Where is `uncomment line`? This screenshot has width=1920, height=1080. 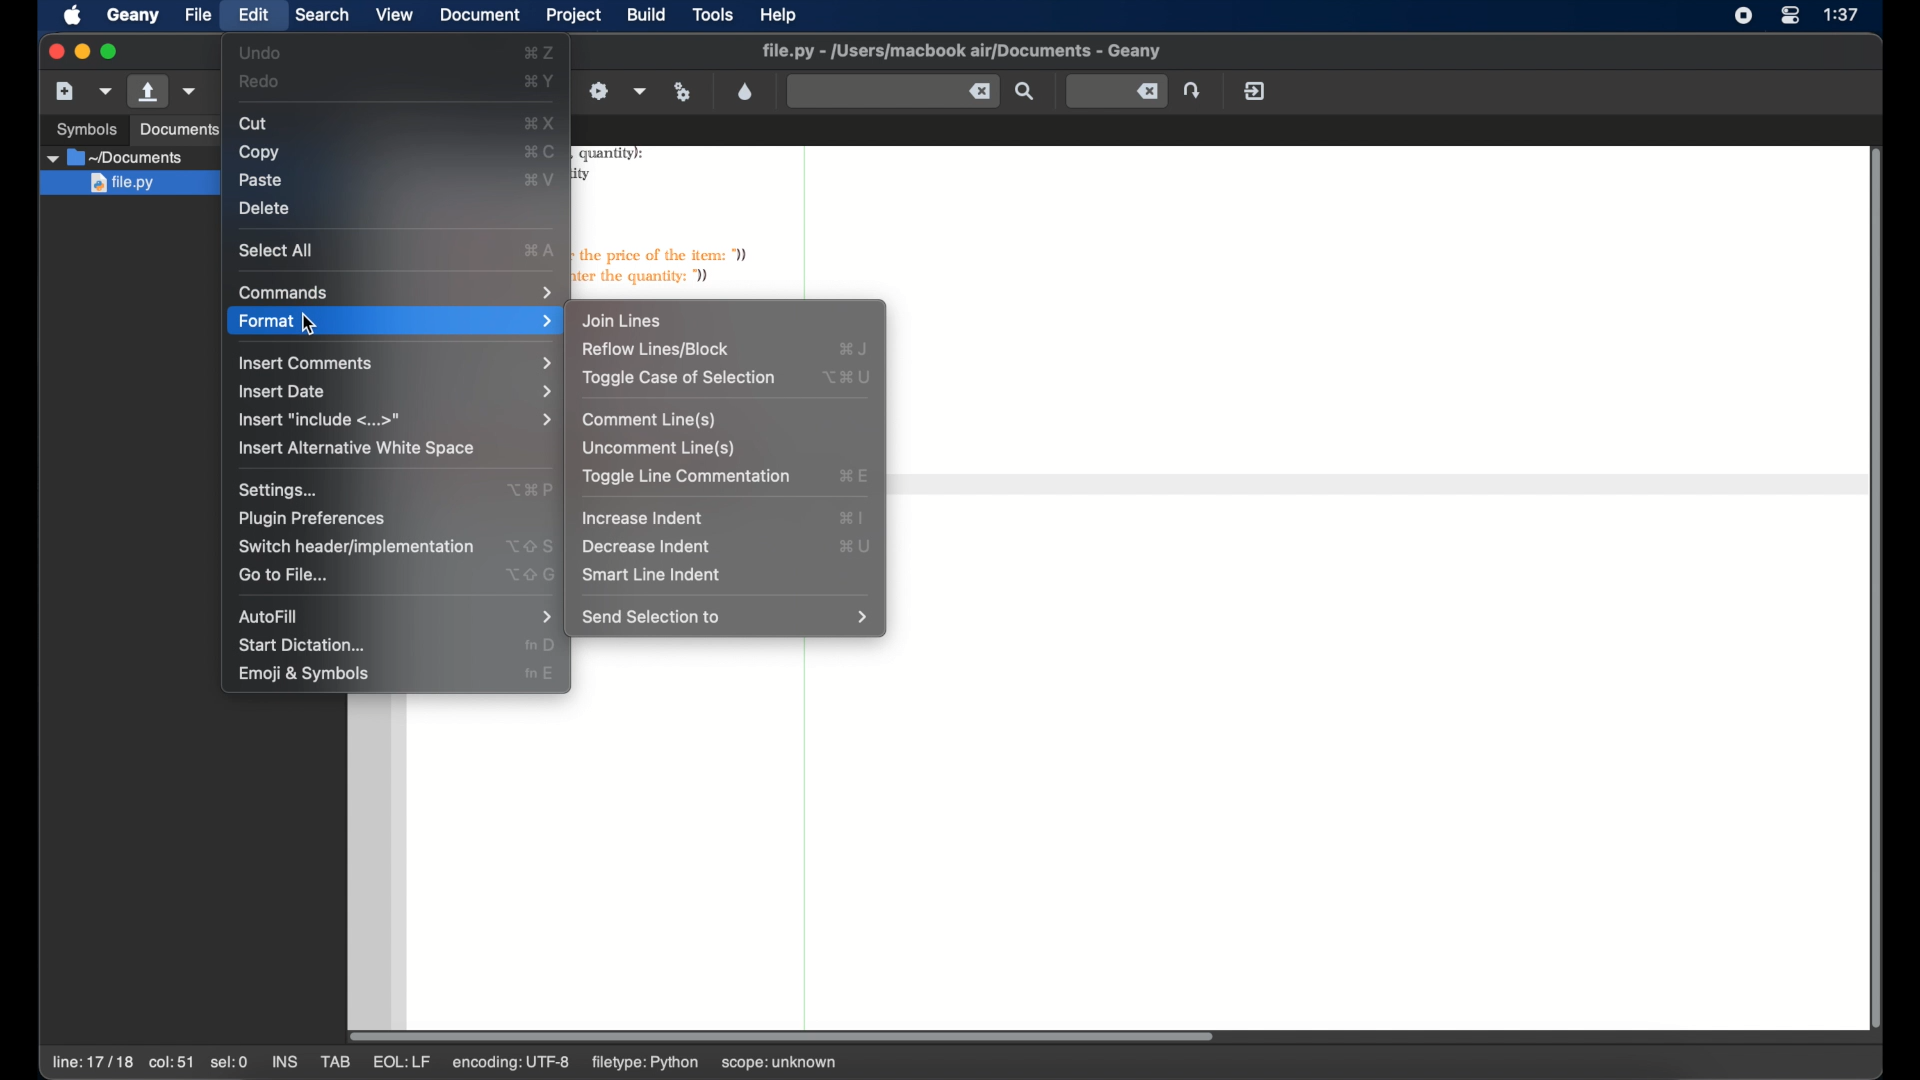 uncomment line is located at coordinates (658, 448).